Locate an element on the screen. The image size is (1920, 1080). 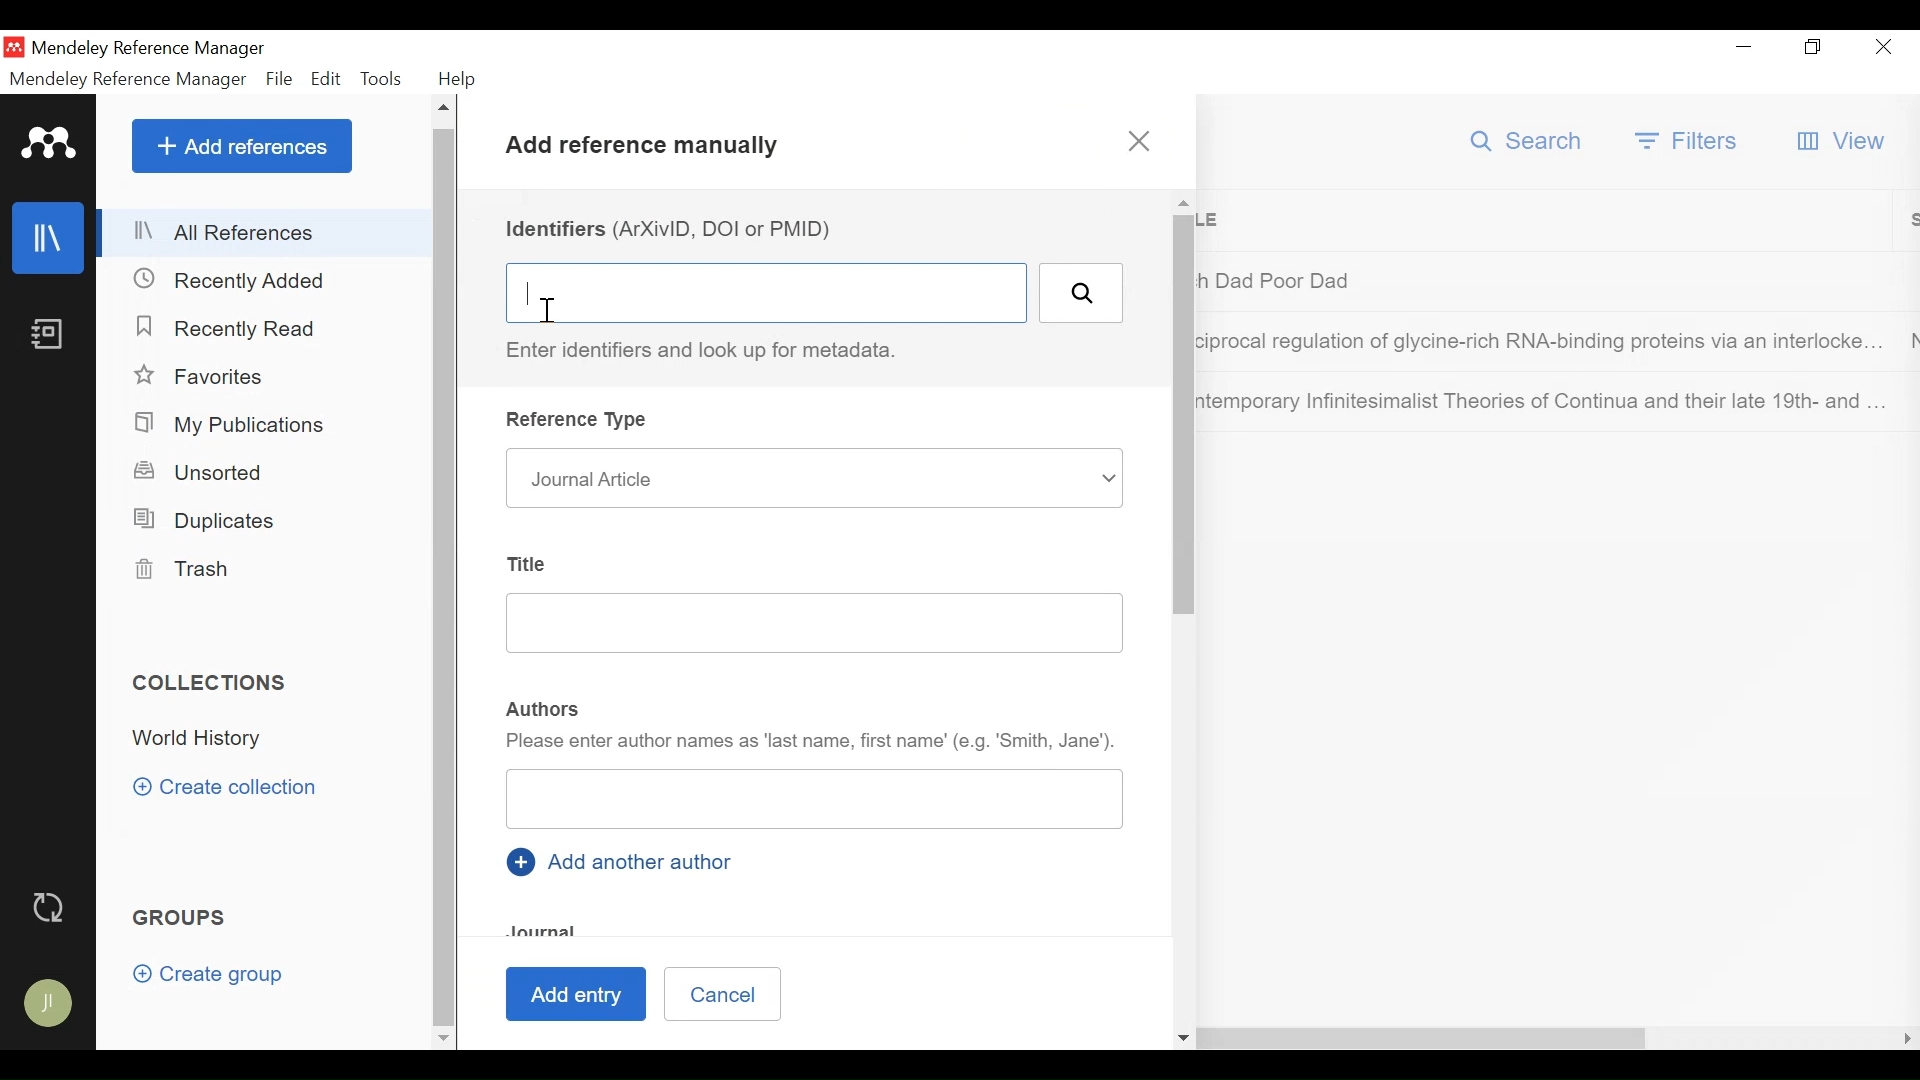
Regulation of lysine rich RNA binding proteins via an interlocke is located at coordinates (1544, 345).